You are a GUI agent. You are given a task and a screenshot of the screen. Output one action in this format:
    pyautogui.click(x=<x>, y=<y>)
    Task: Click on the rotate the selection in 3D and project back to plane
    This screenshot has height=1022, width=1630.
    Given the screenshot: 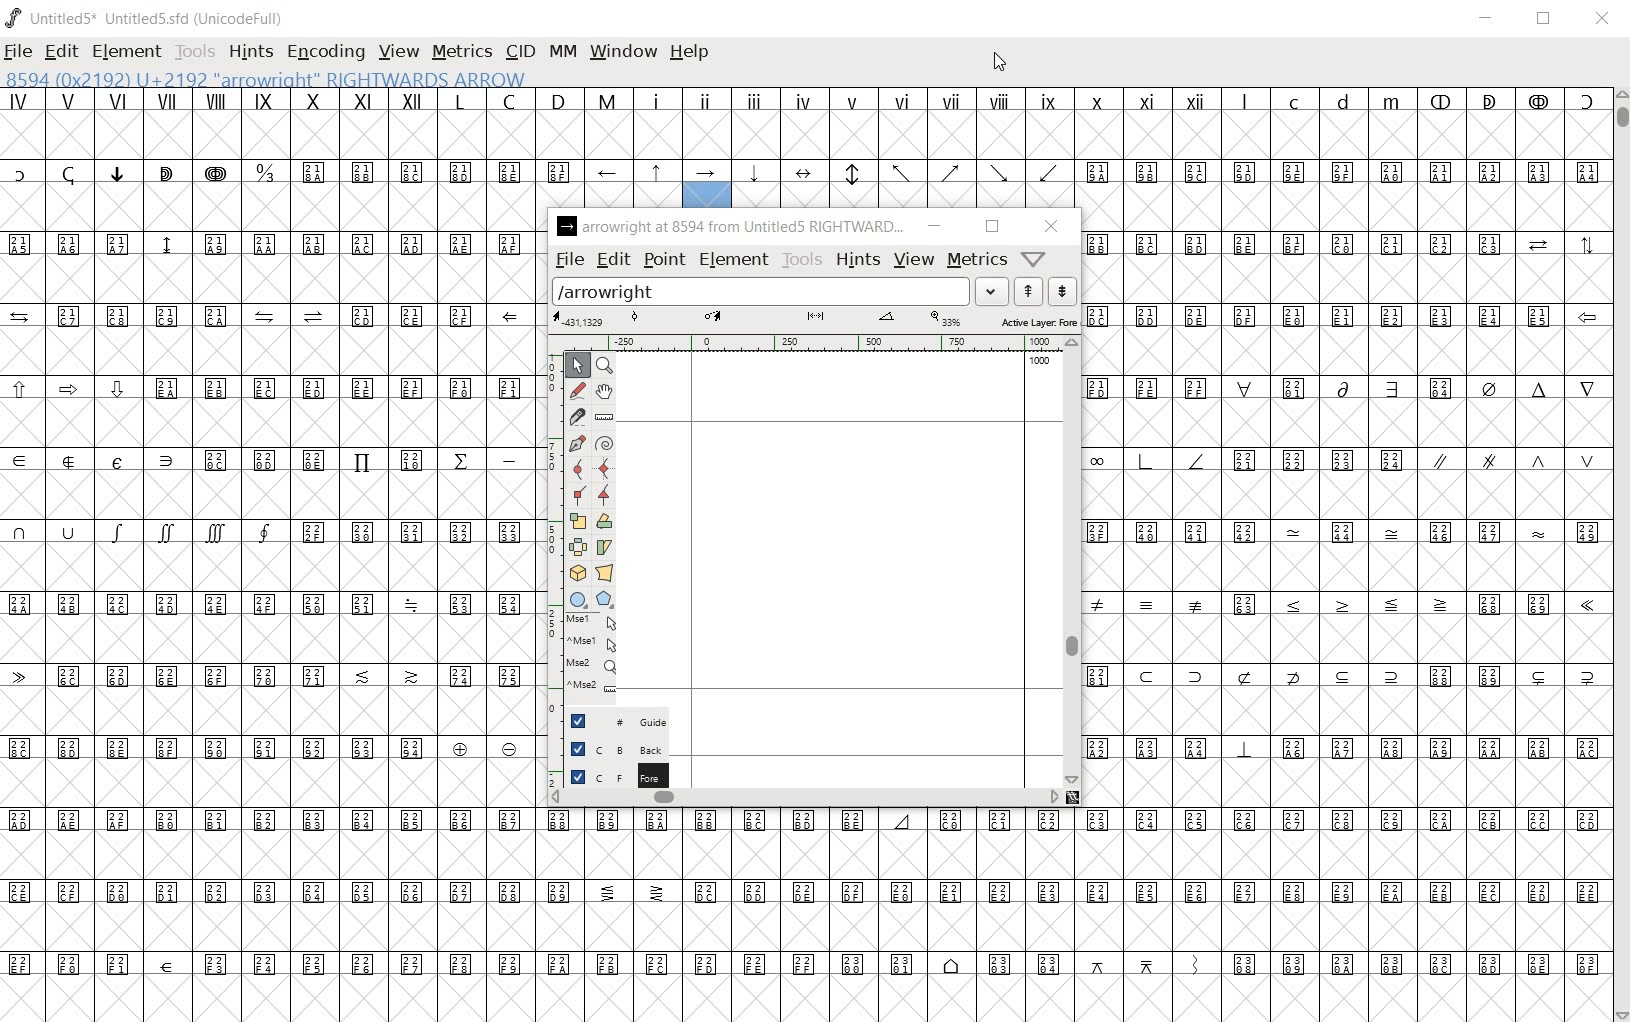 What is the action you would take?
    pyautogui.click(x=576, y=573)
    